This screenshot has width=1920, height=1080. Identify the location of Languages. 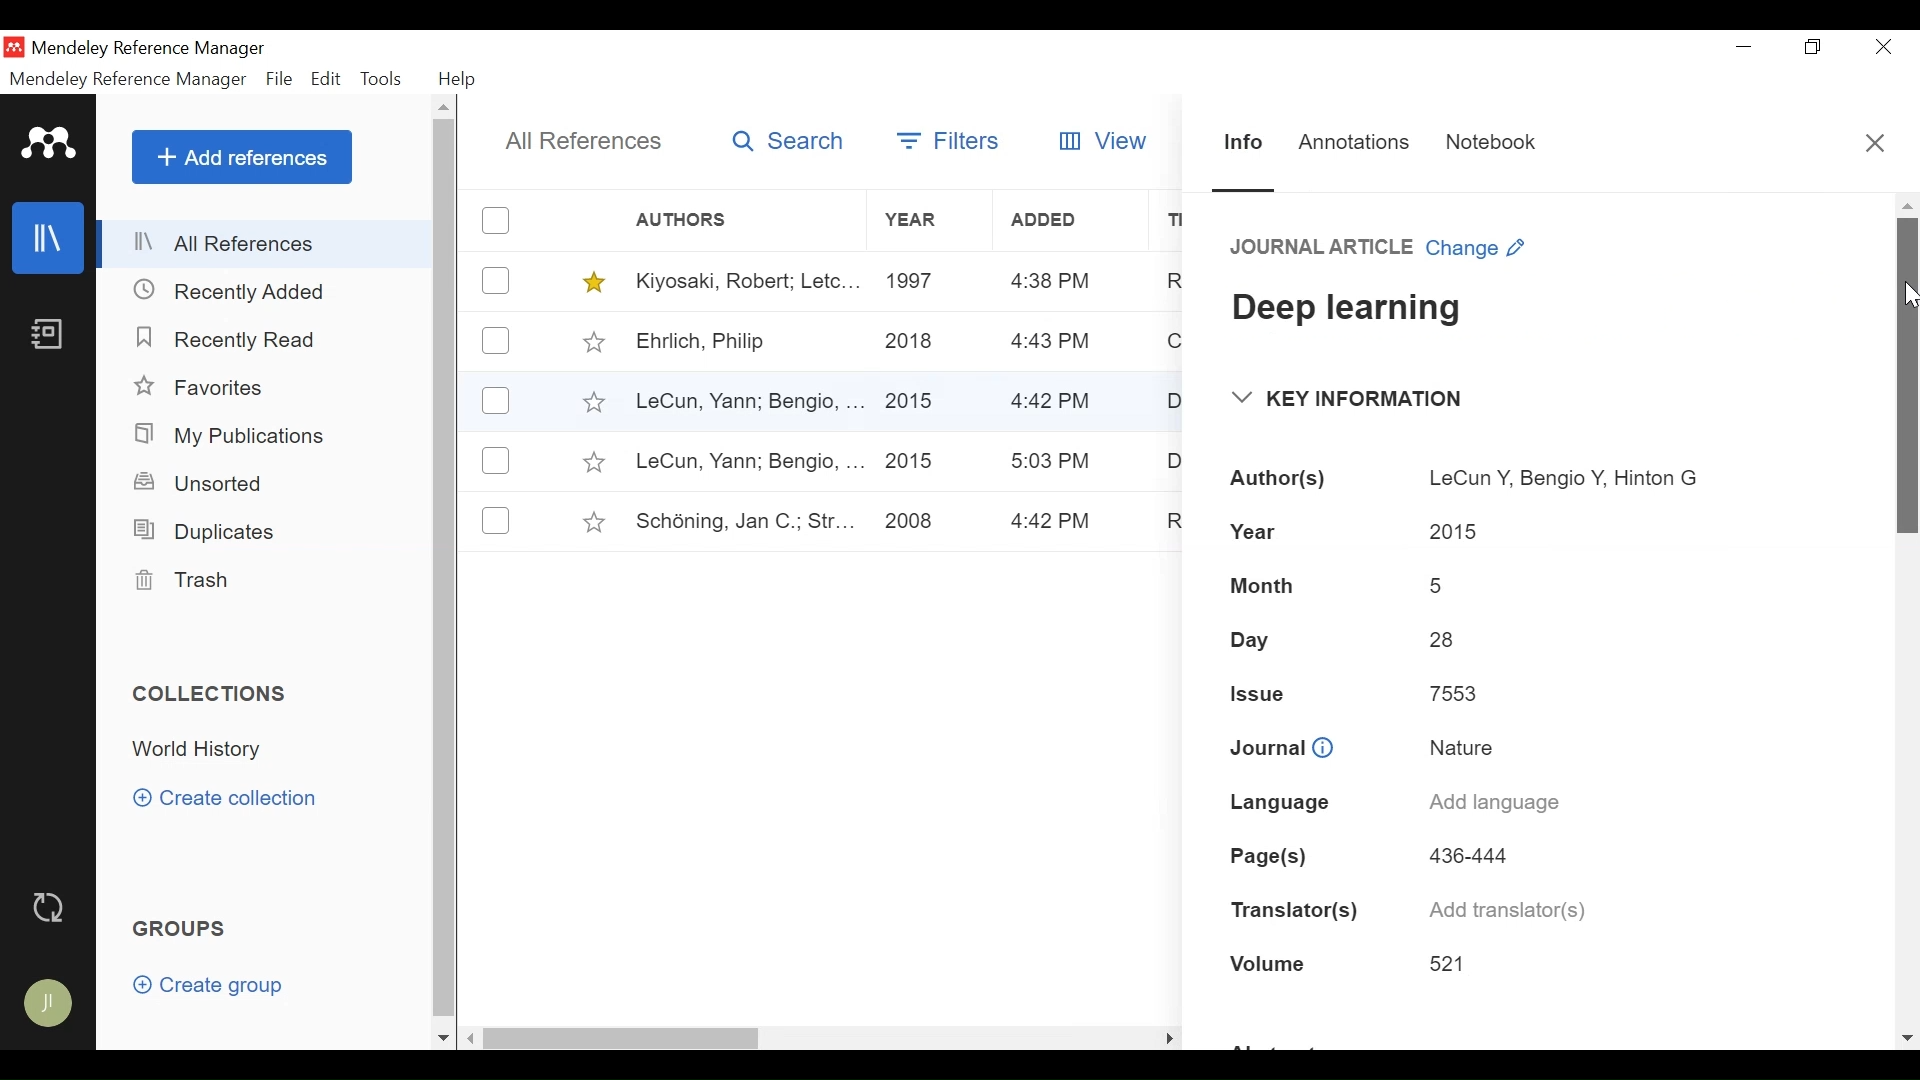
(1274, 804).